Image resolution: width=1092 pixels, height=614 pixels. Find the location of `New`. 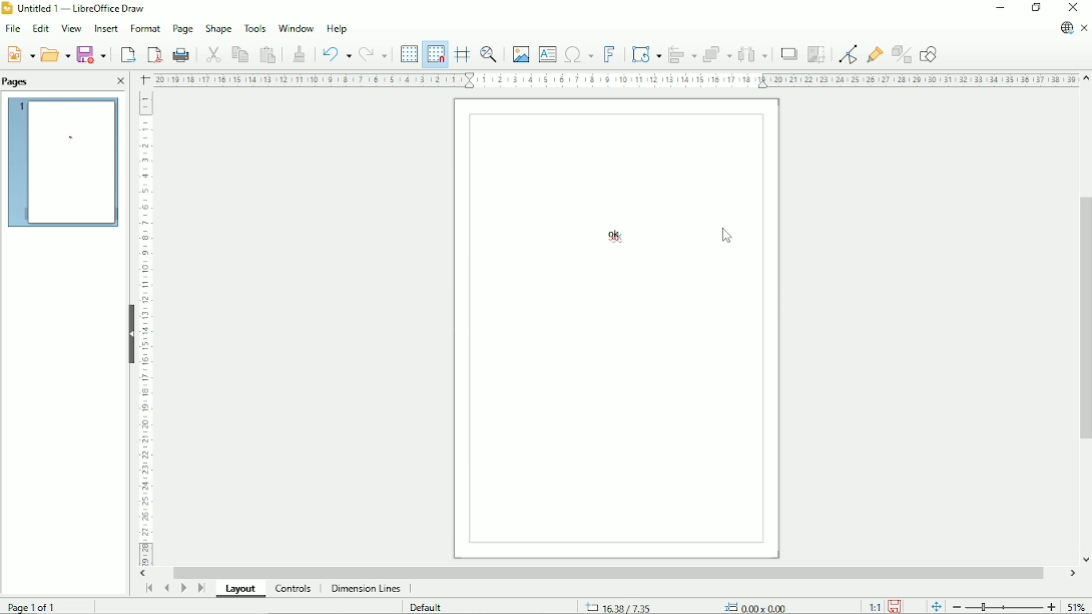

New is located at coordinates (20, 55).